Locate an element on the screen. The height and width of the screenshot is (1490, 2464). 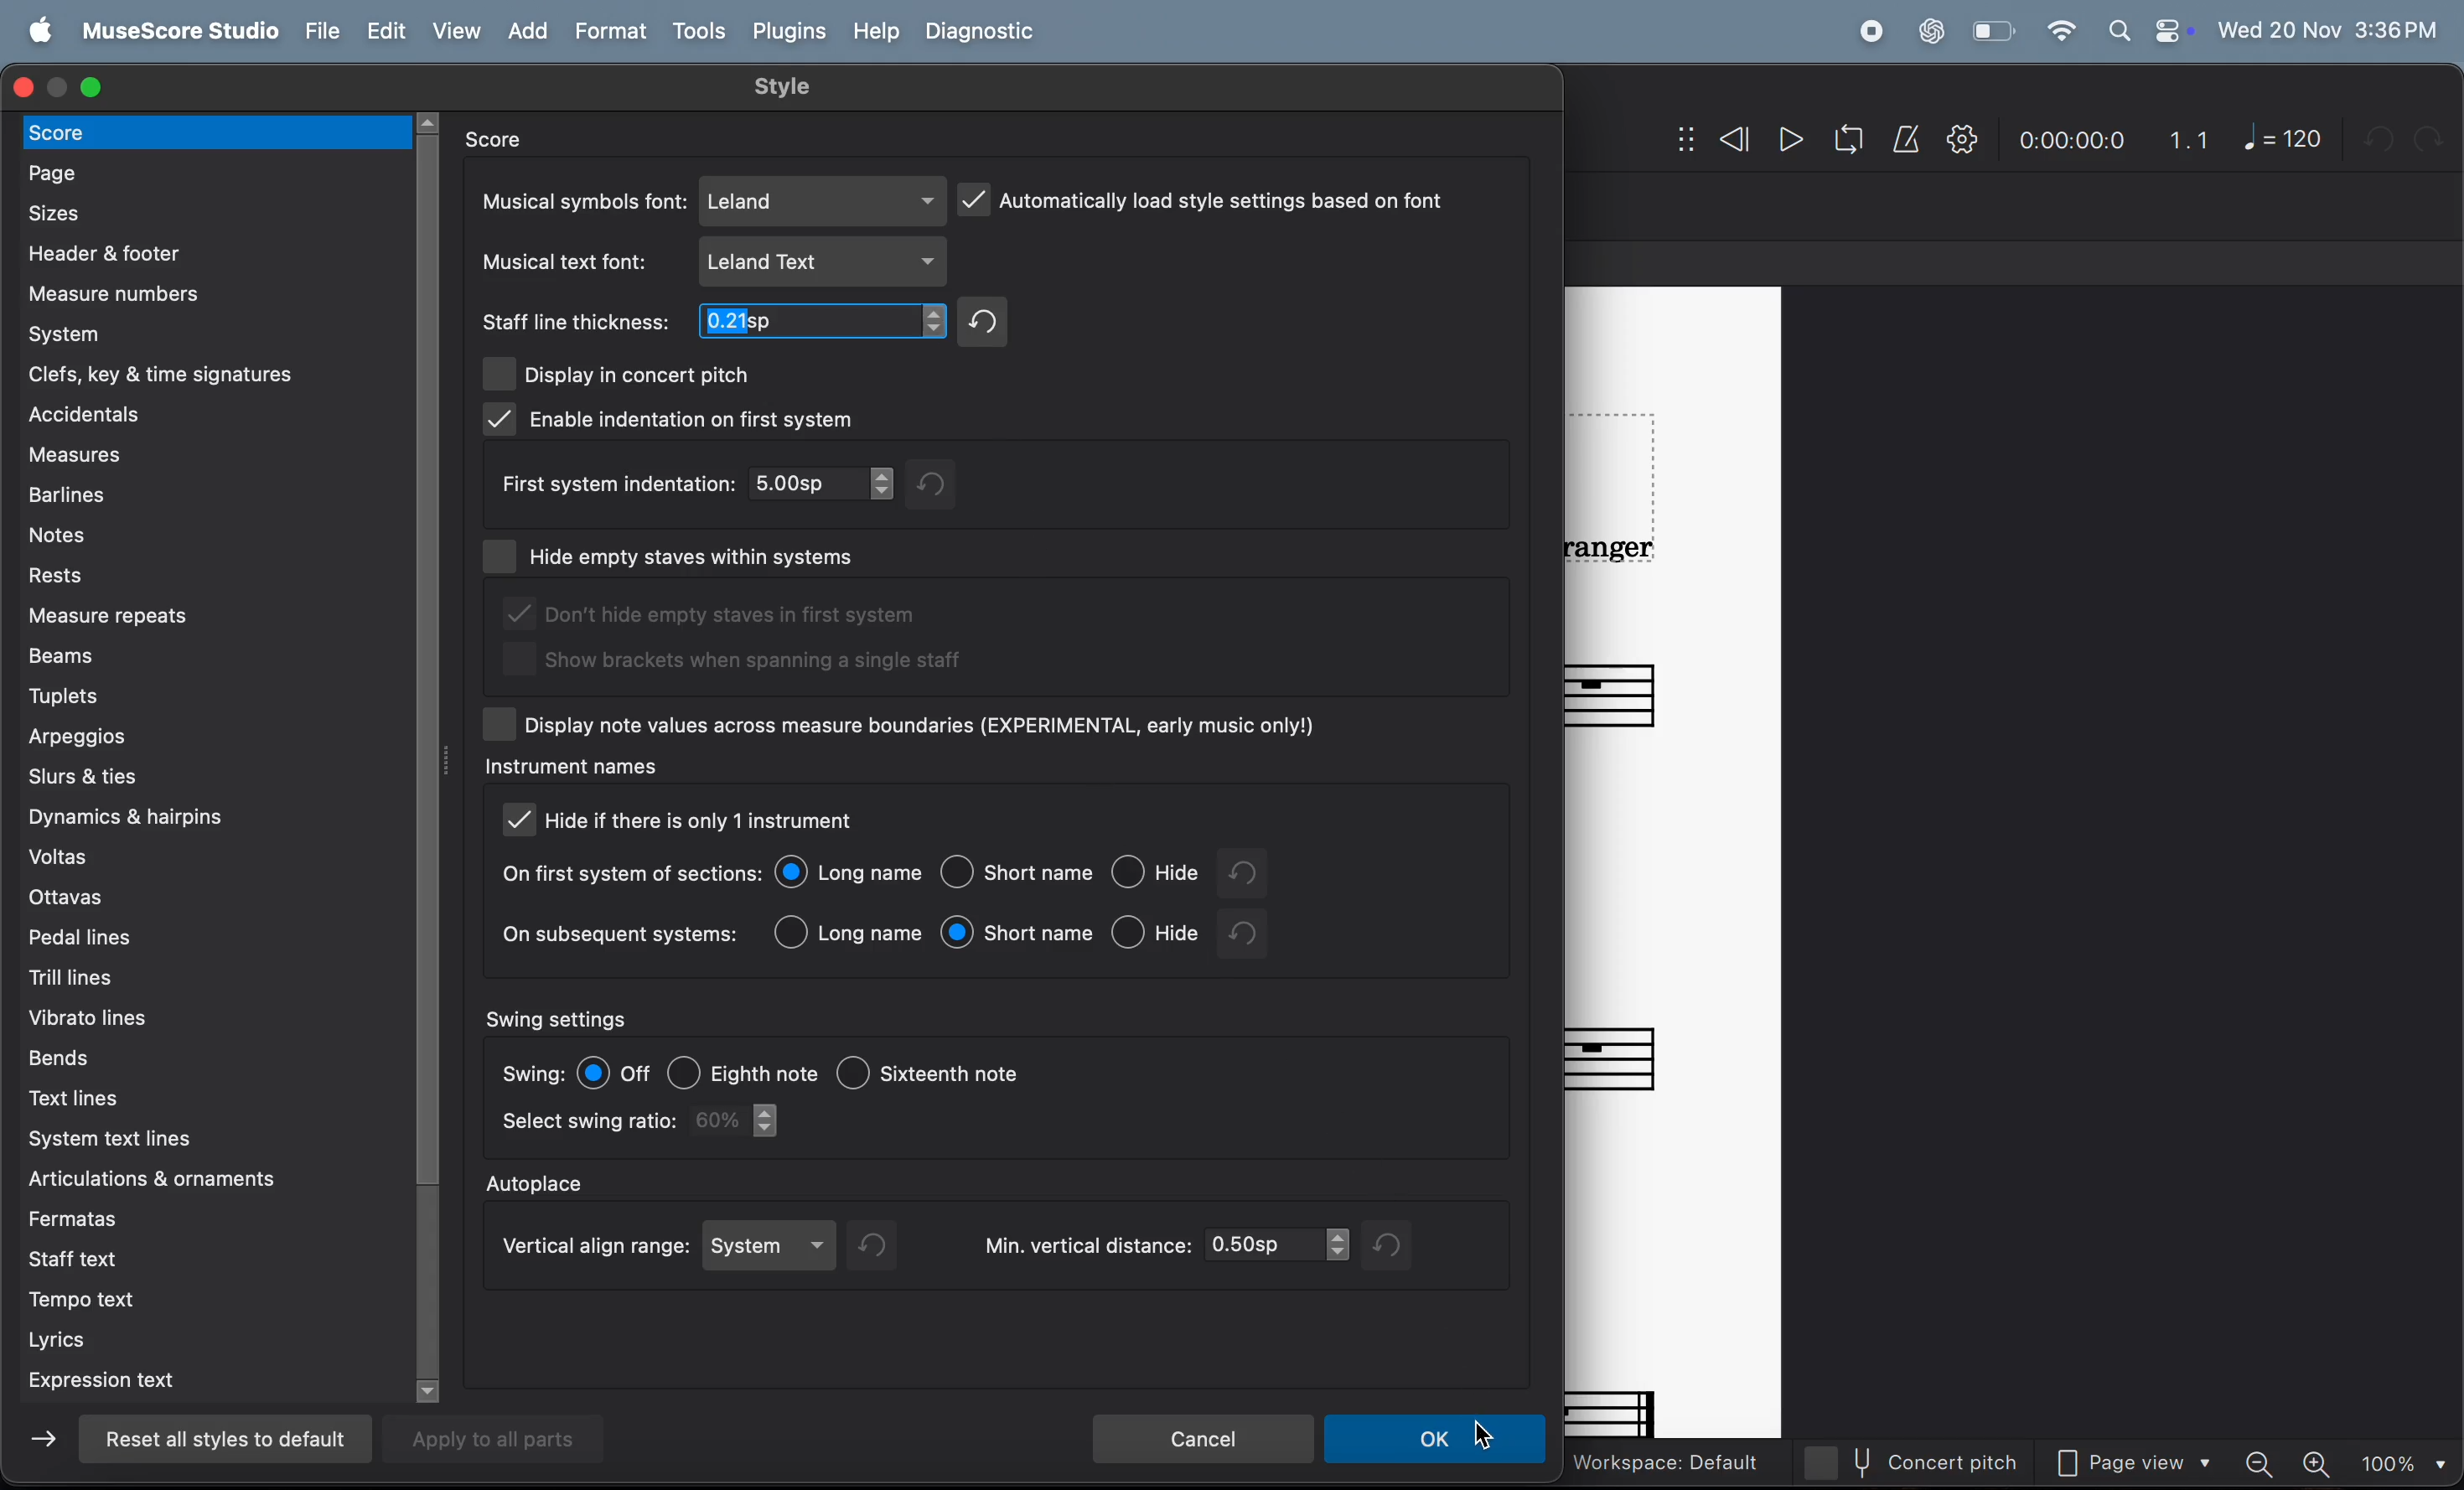
okay is located at coordinates (1437, 1440).